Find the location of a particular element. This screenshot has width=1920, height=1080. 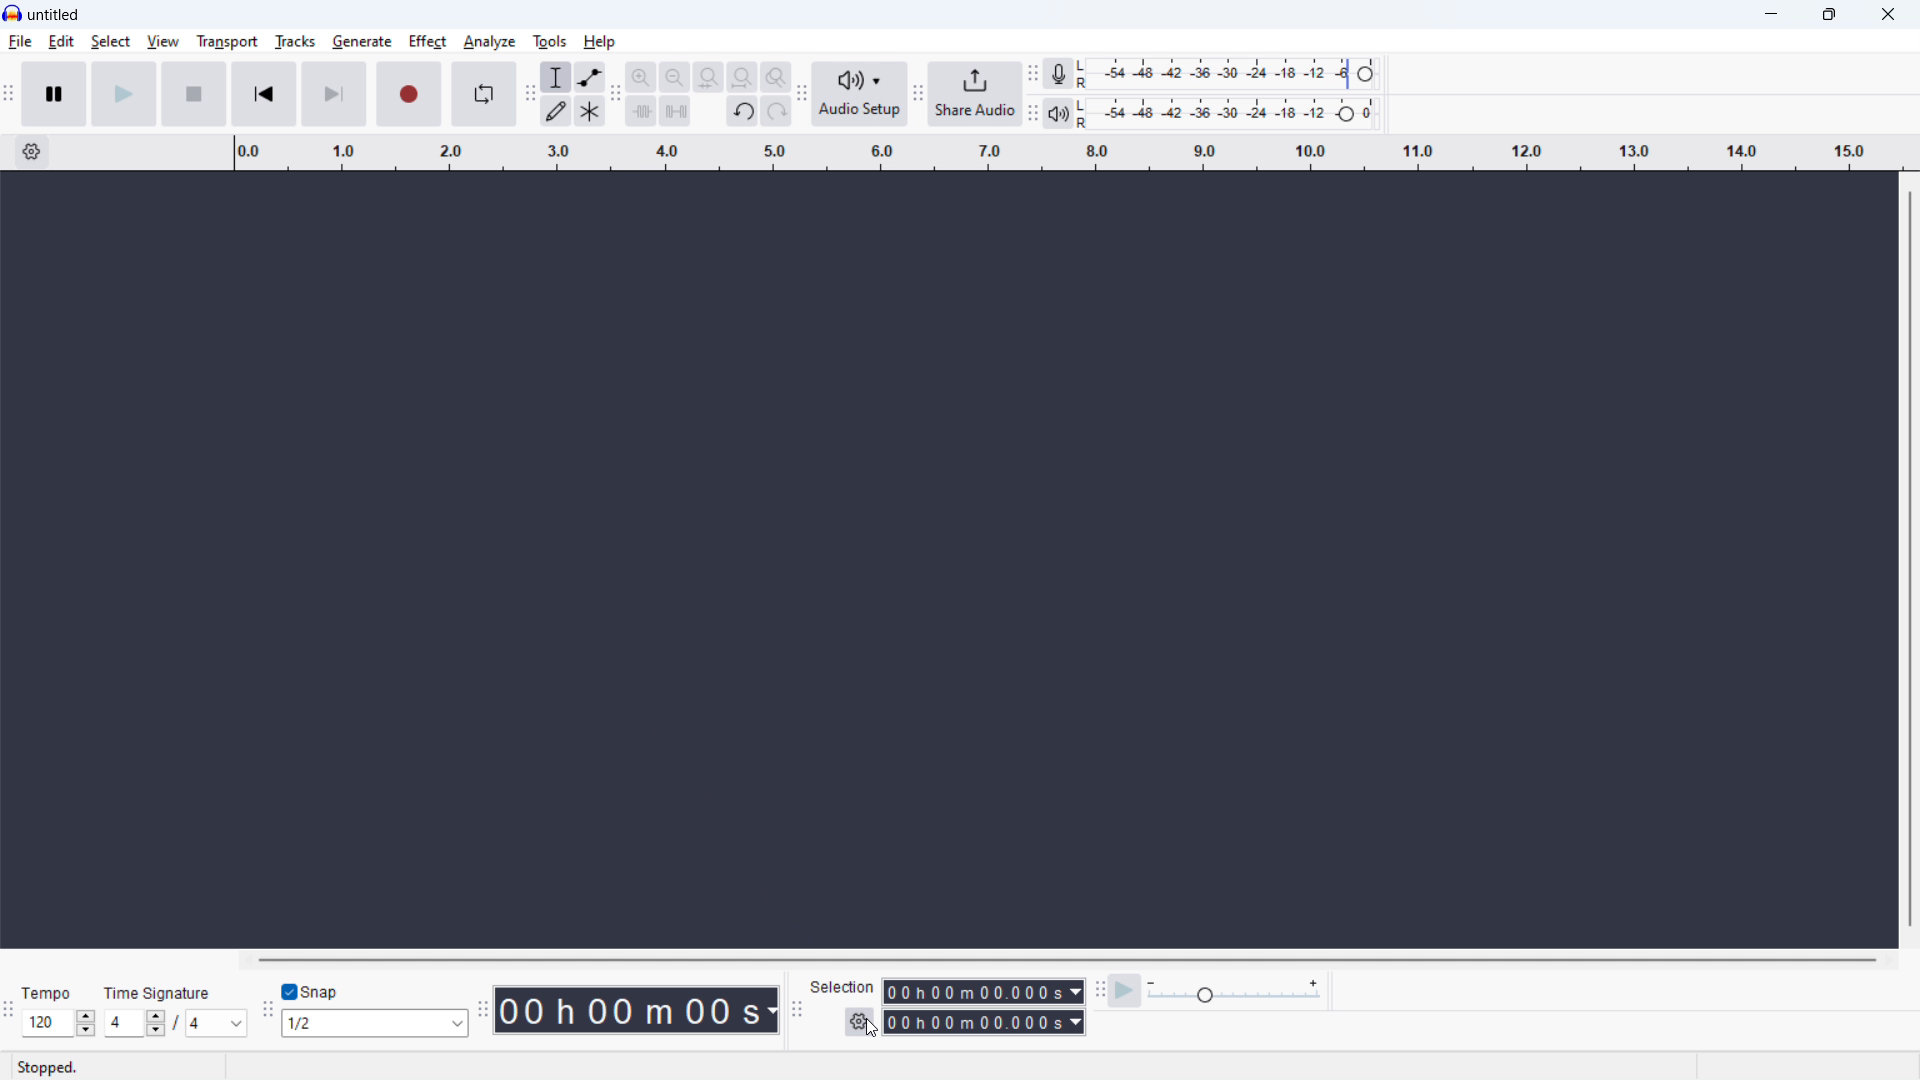

view is located at coordinates (163, 42).